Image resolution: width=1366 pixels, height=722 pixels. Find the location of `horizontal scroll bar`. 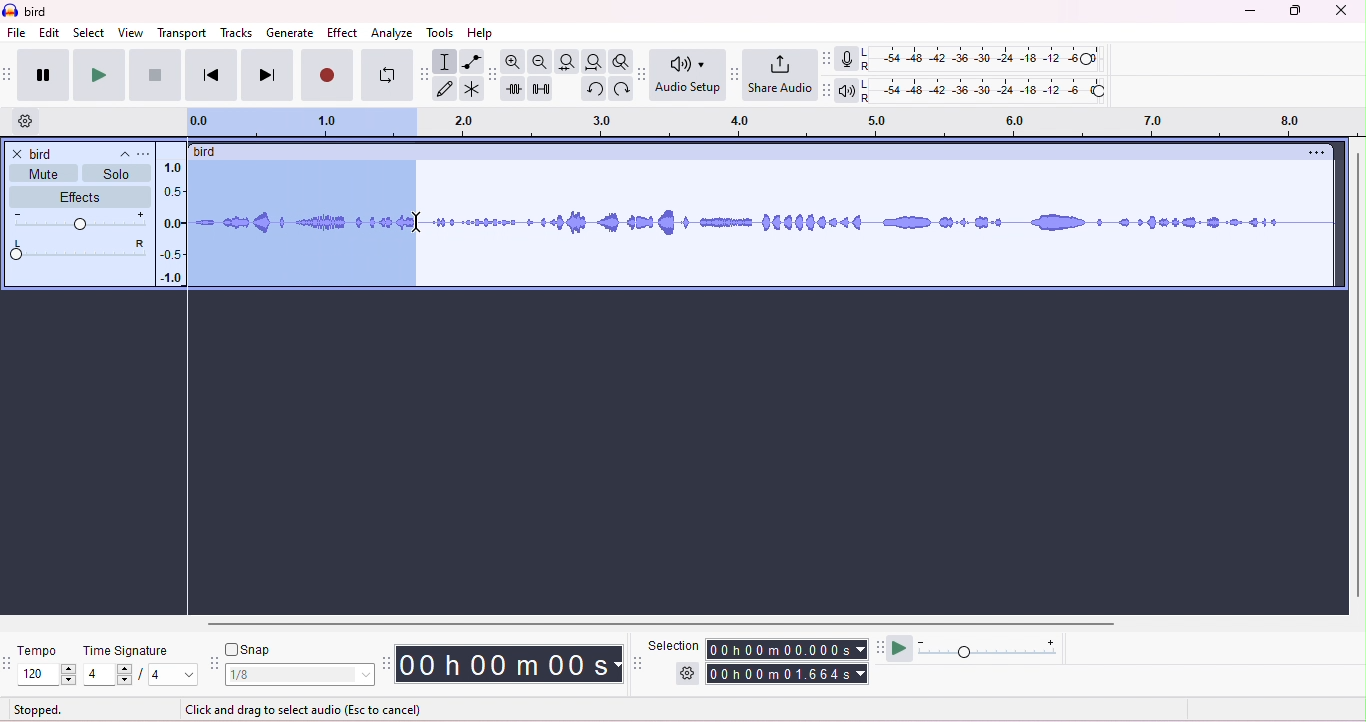

horizontal scroll bar is located at coordinates (668, 626).